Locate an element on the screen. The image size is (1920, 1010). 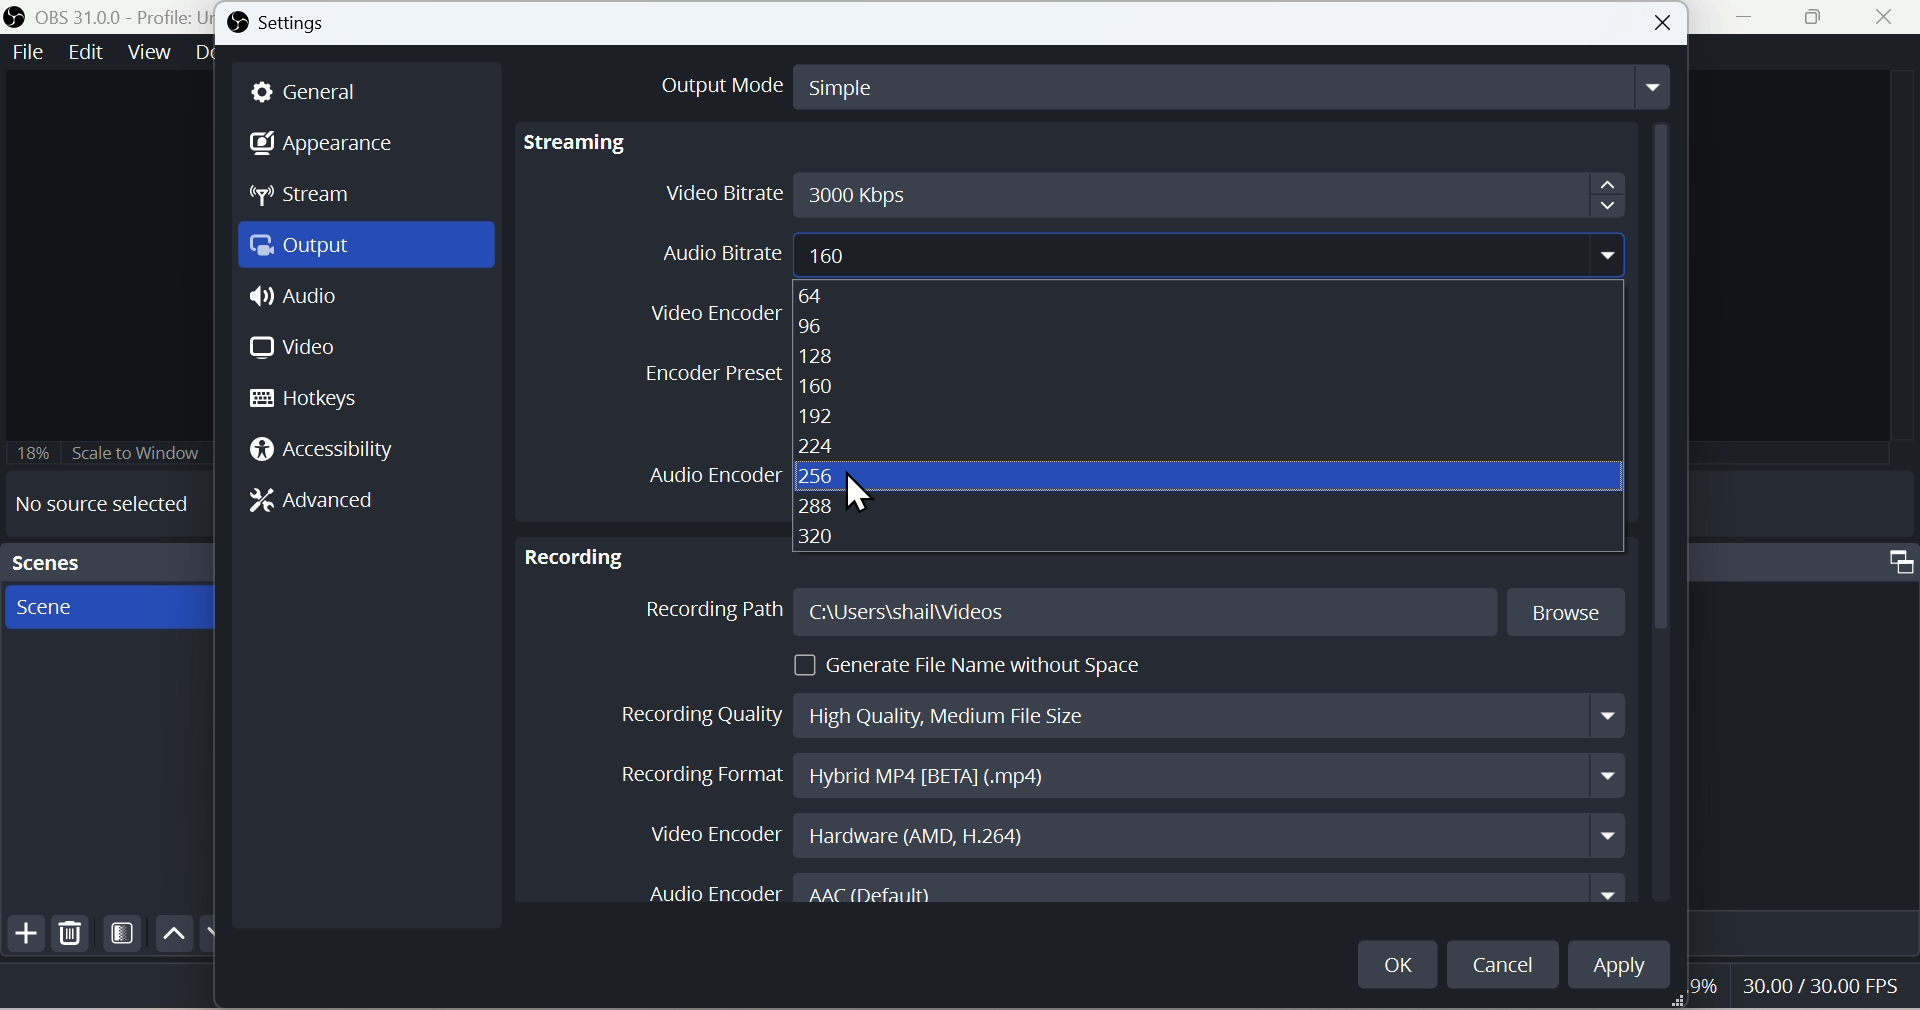
Delete is located at coordinates (71, 938).